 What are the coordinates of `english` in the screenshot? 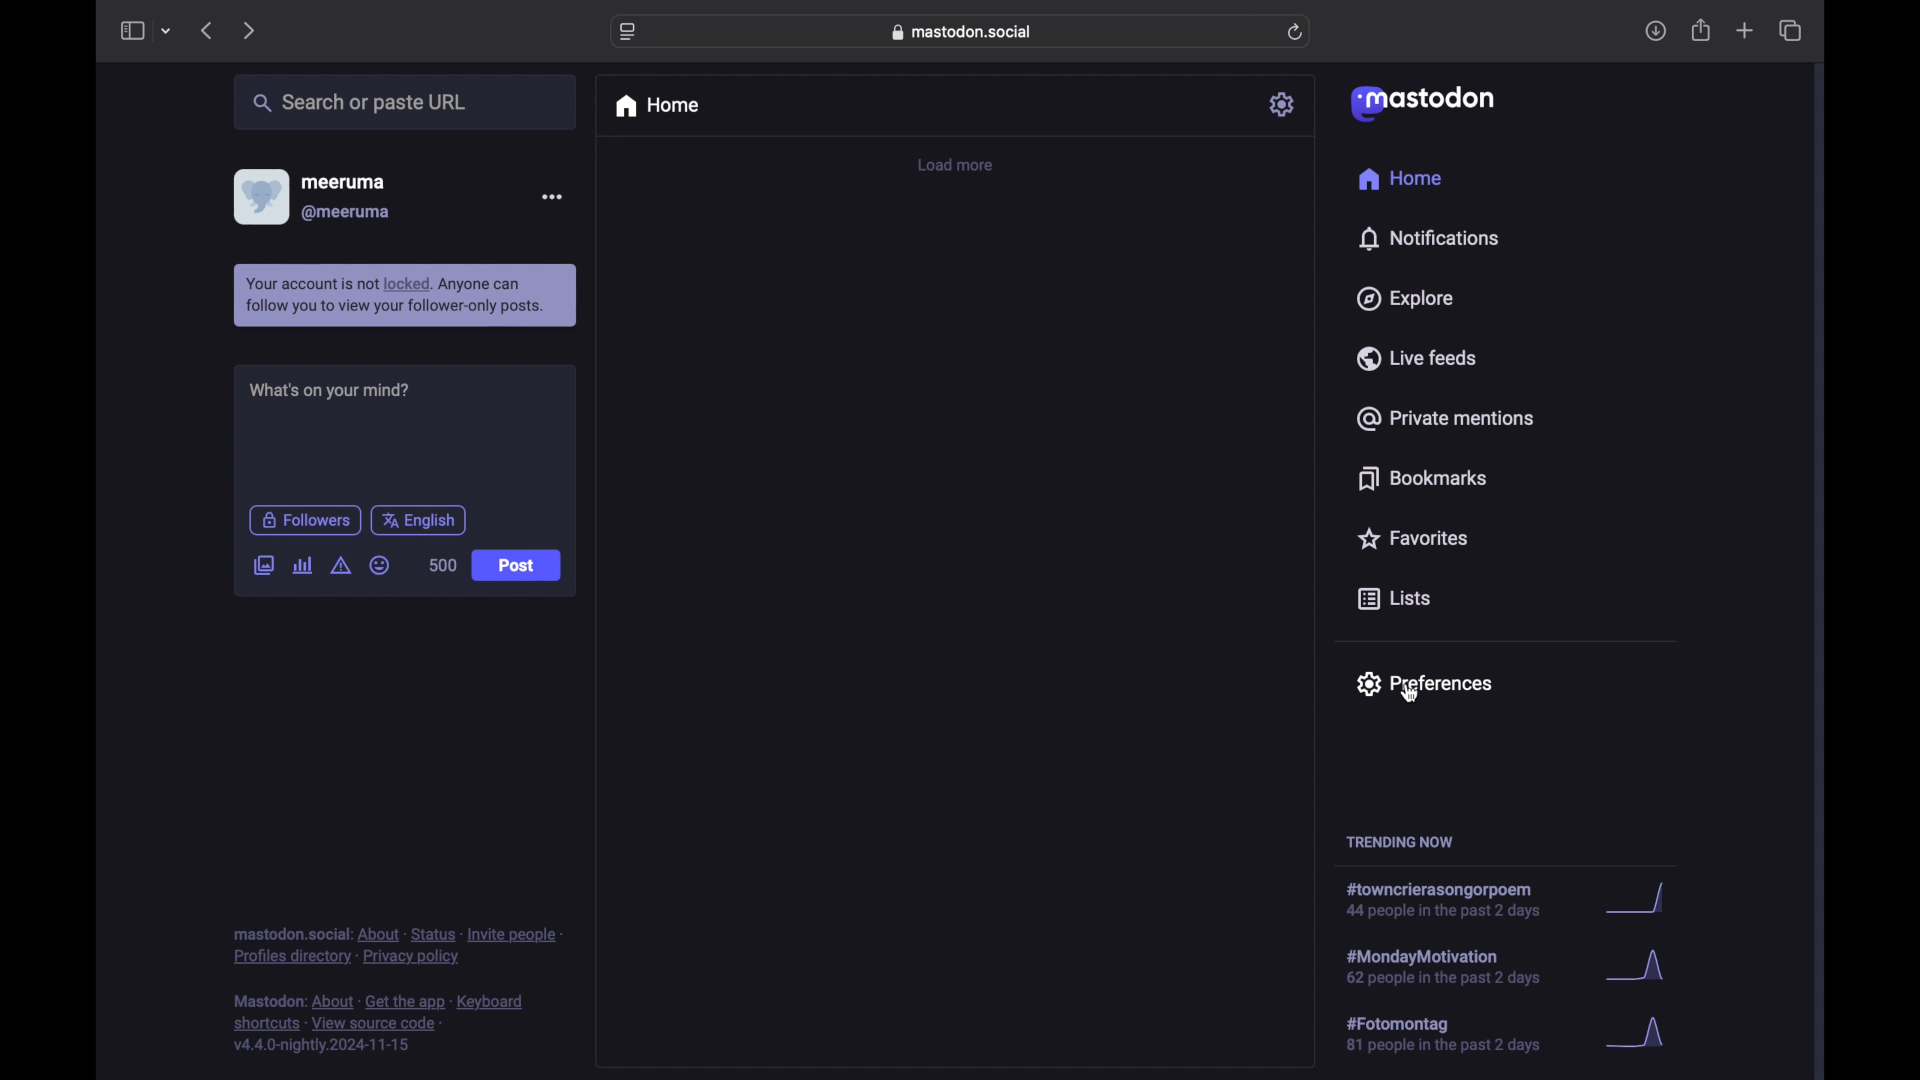 It's located at (420, 520).